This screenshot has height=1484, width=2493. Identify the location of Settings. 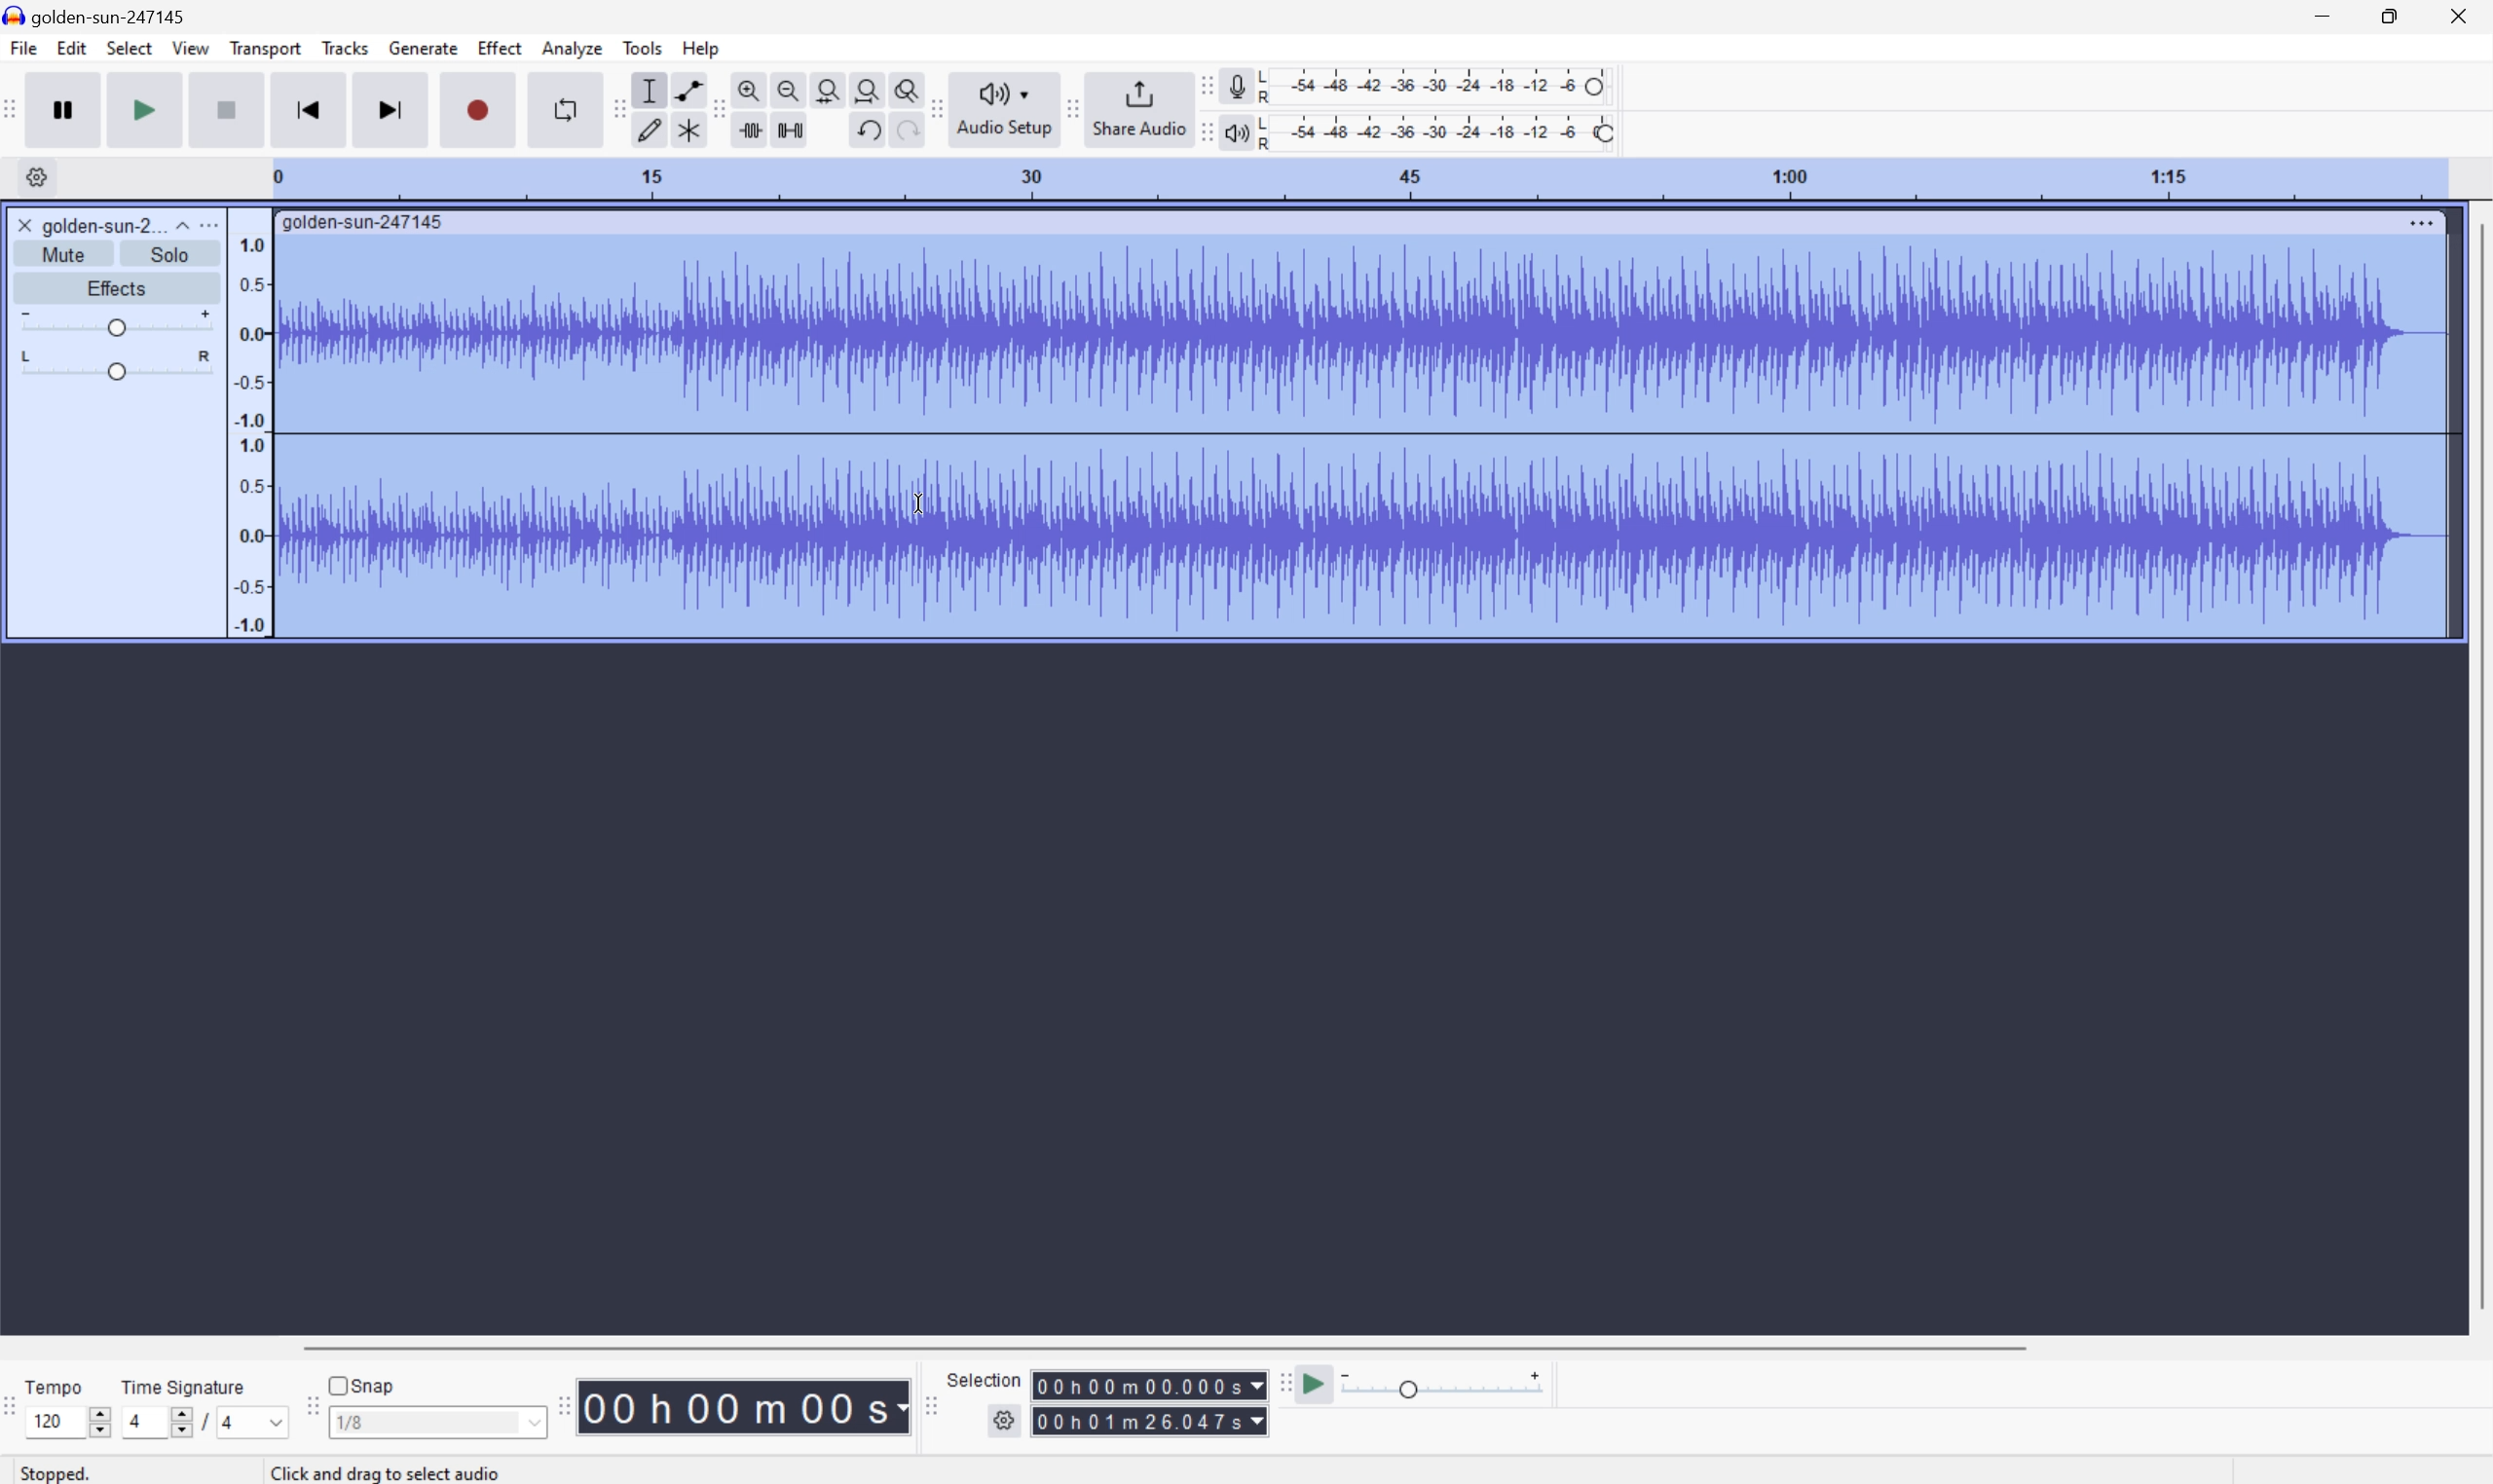
(33, 177).